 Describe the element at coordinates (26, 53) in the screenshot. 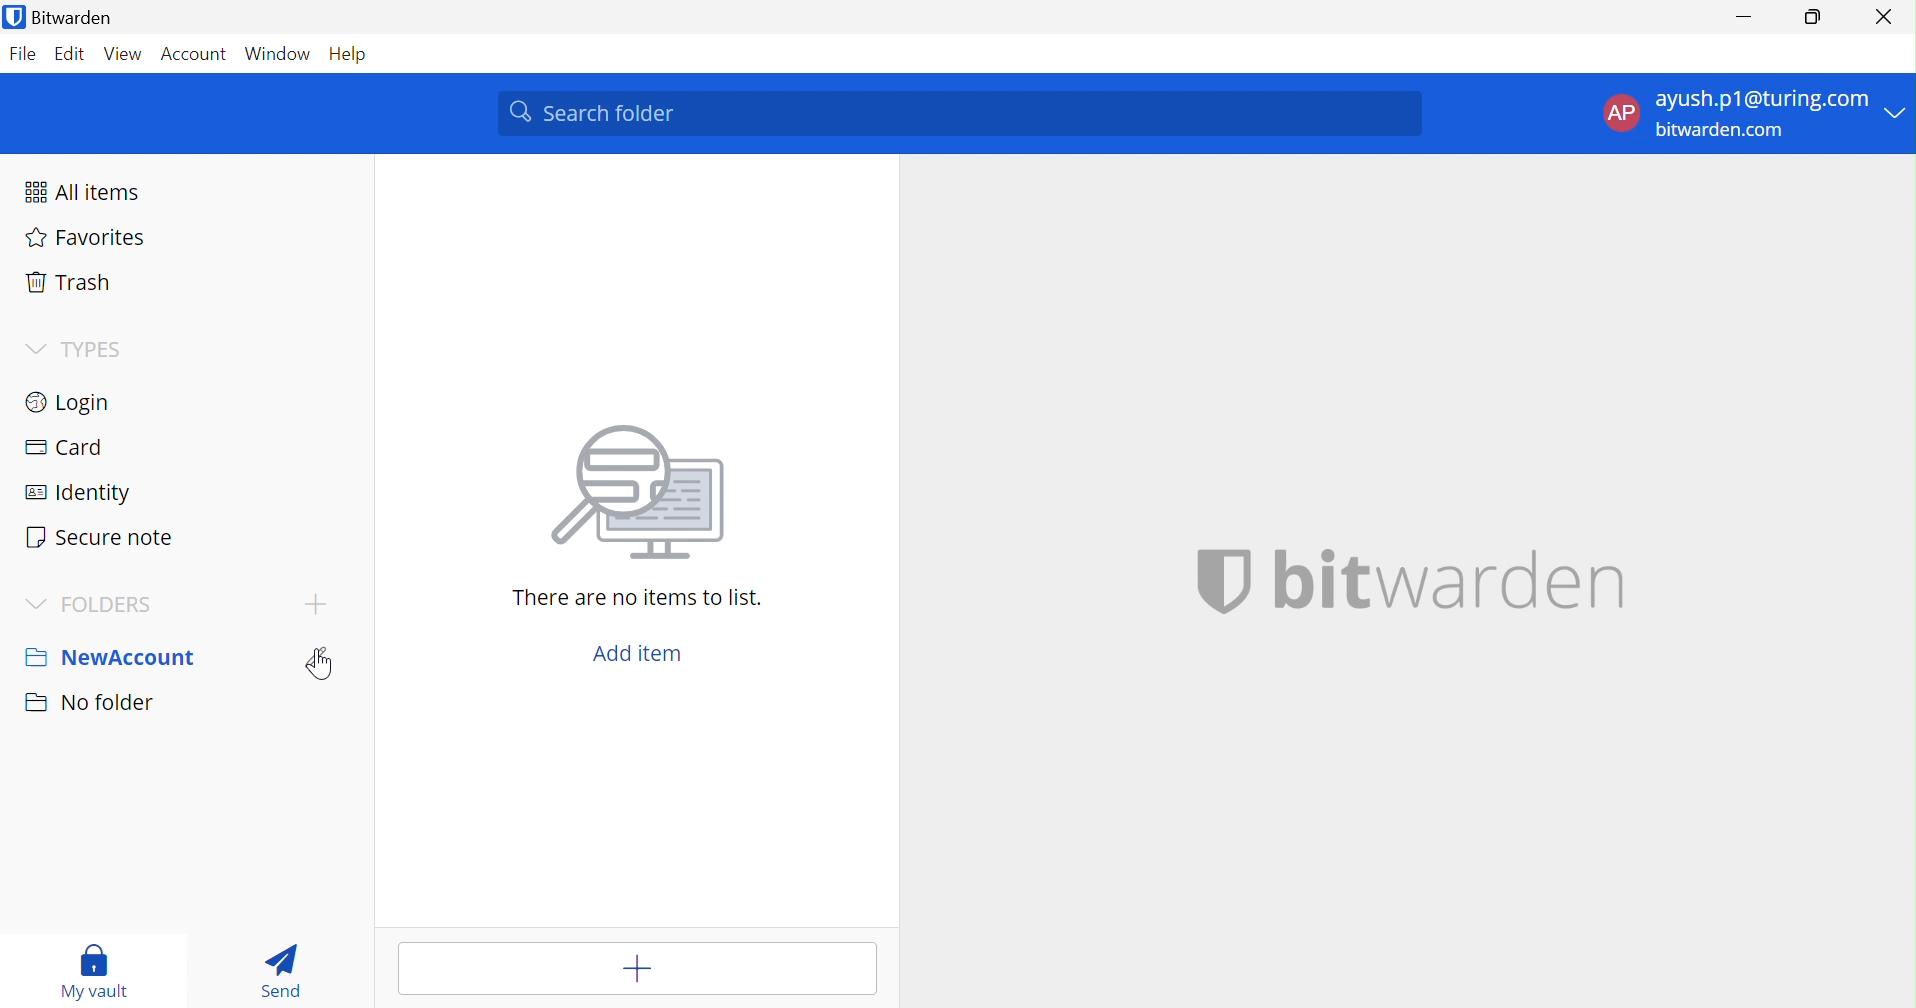

I see `File` at that location.